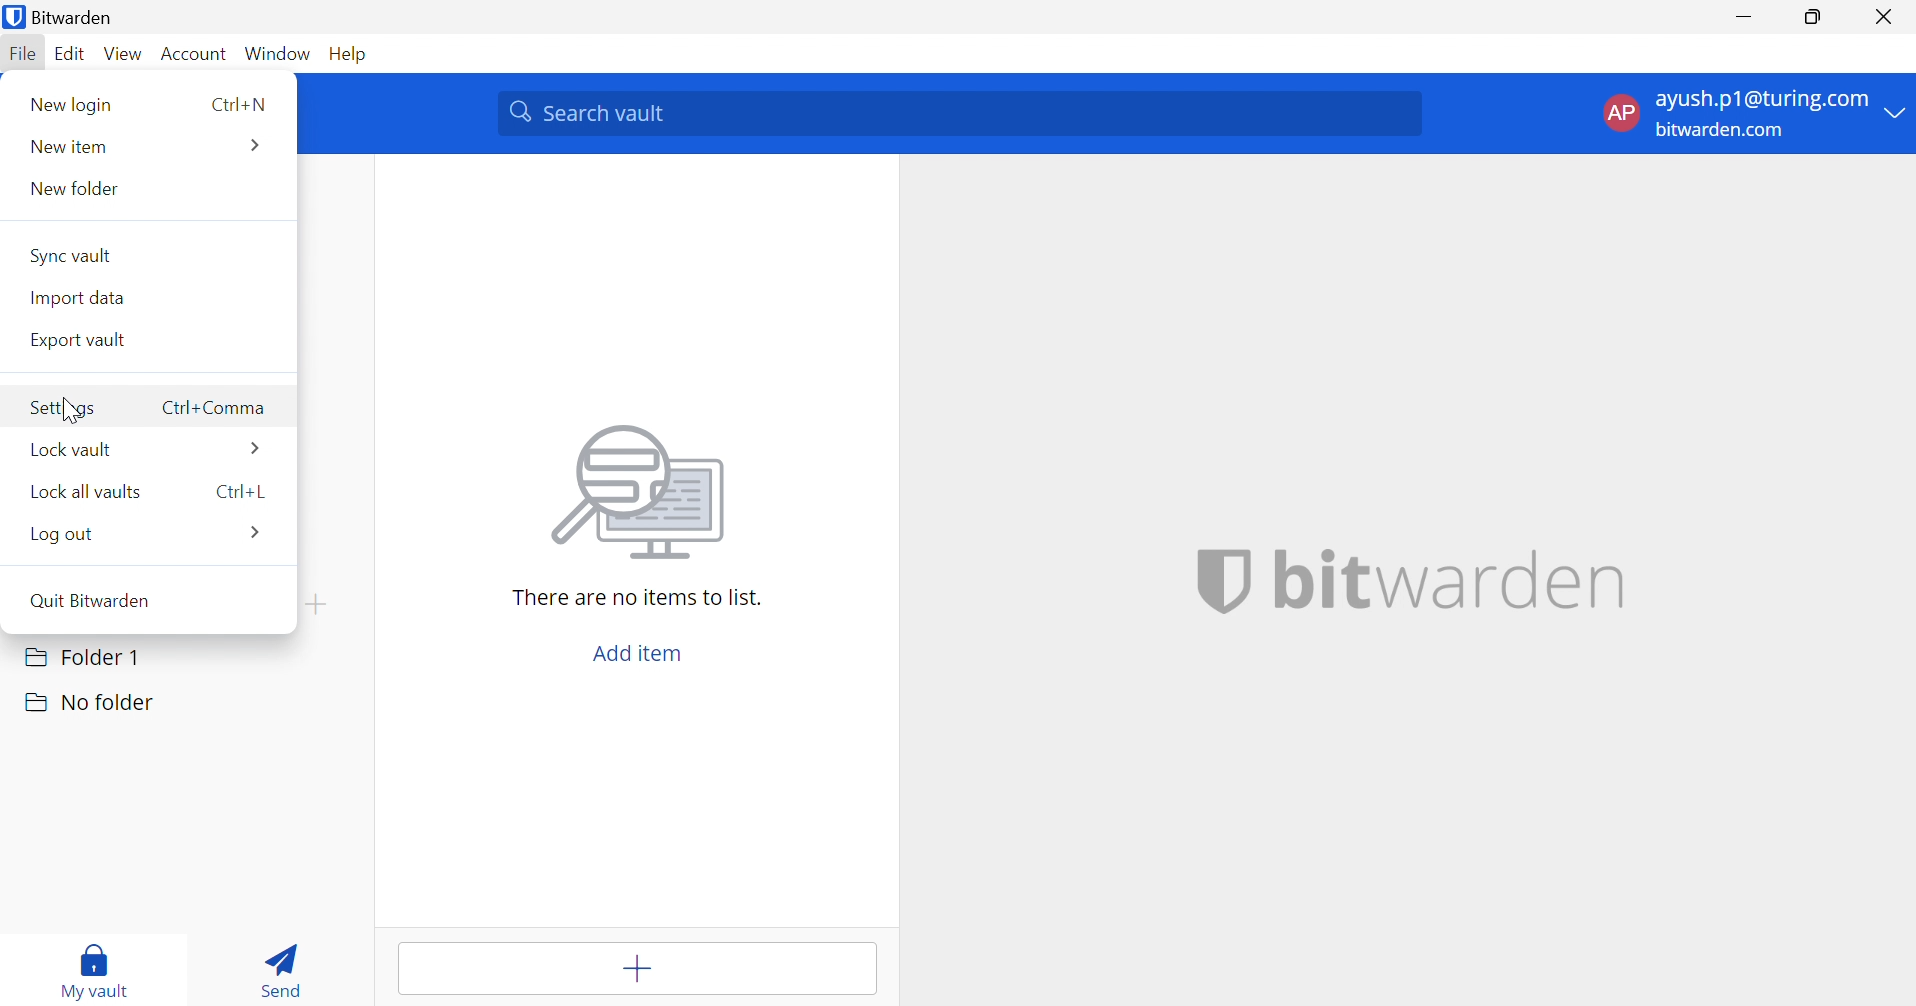 Image resolution: width=1916 pixels, height=1006 pixels. What do you see at coordinates (238, 494) in the screenshot?
I see `Ctrl+L` at bounding box center [238, 494].